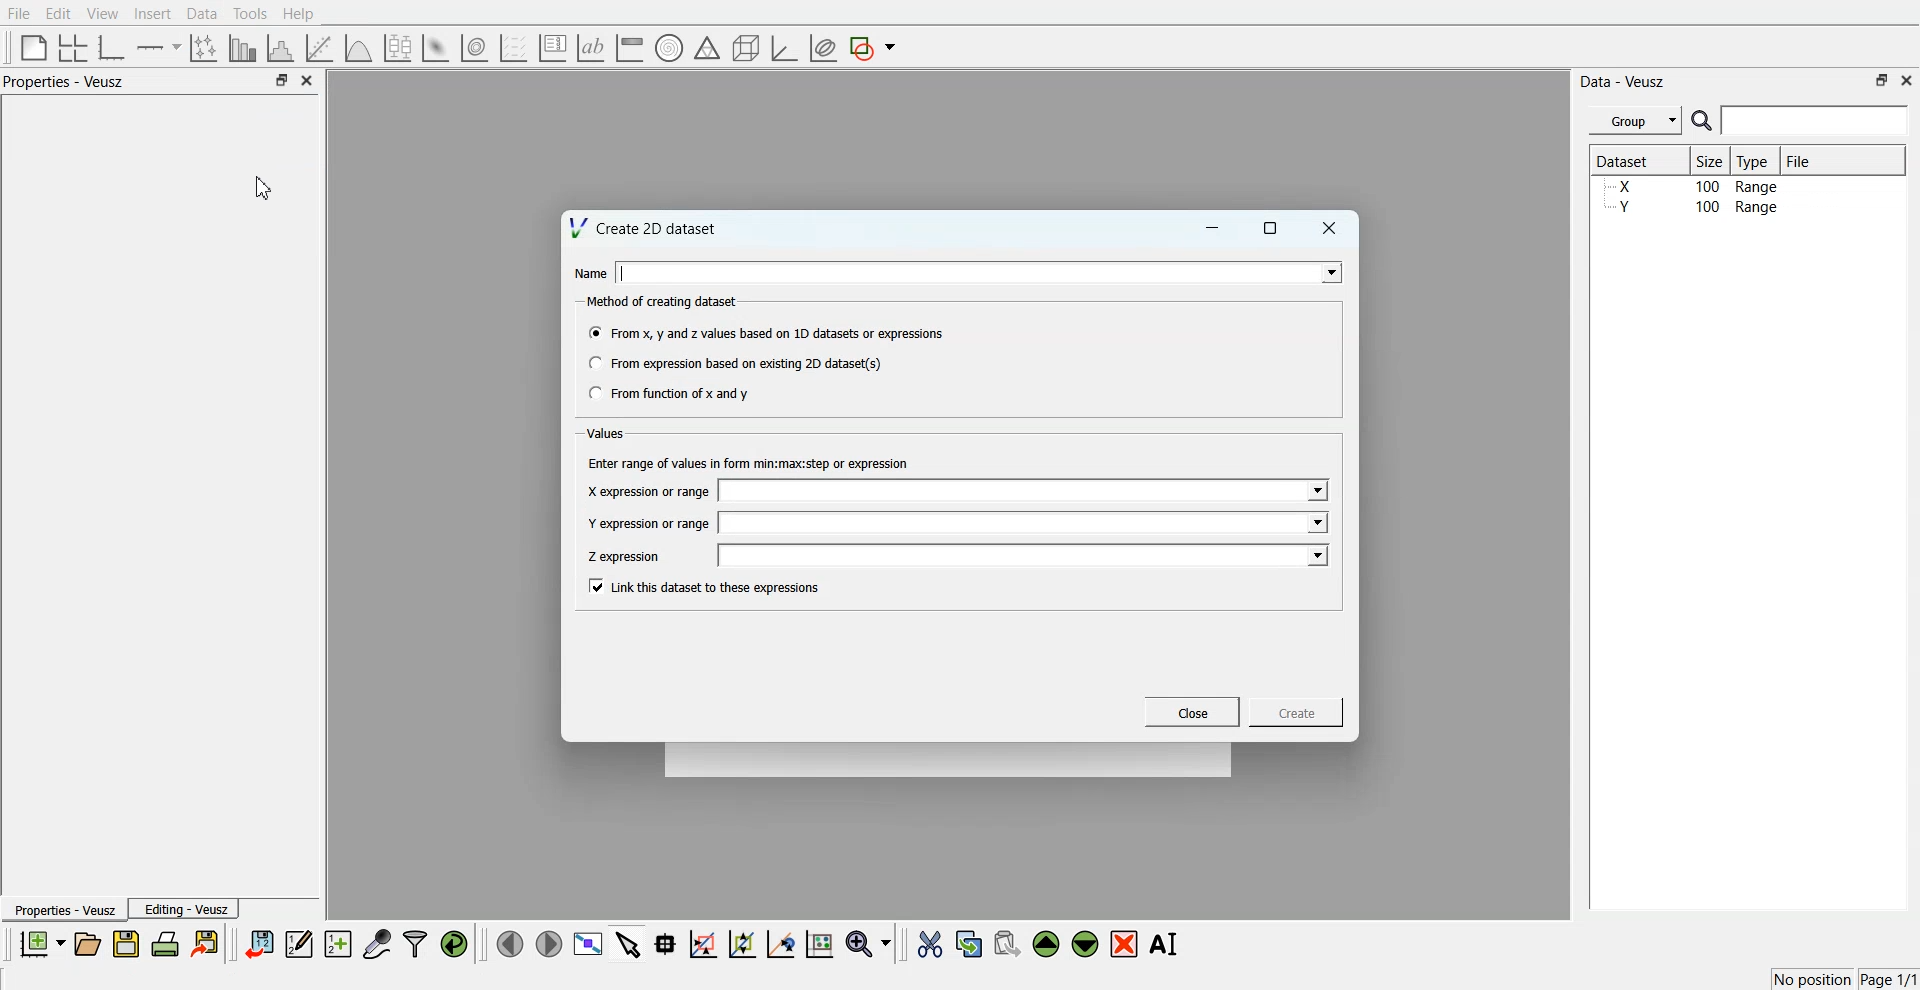 The width and height of the screenshot is (1920, 990). I want to click on Export to graphic format, so click(207, 943).